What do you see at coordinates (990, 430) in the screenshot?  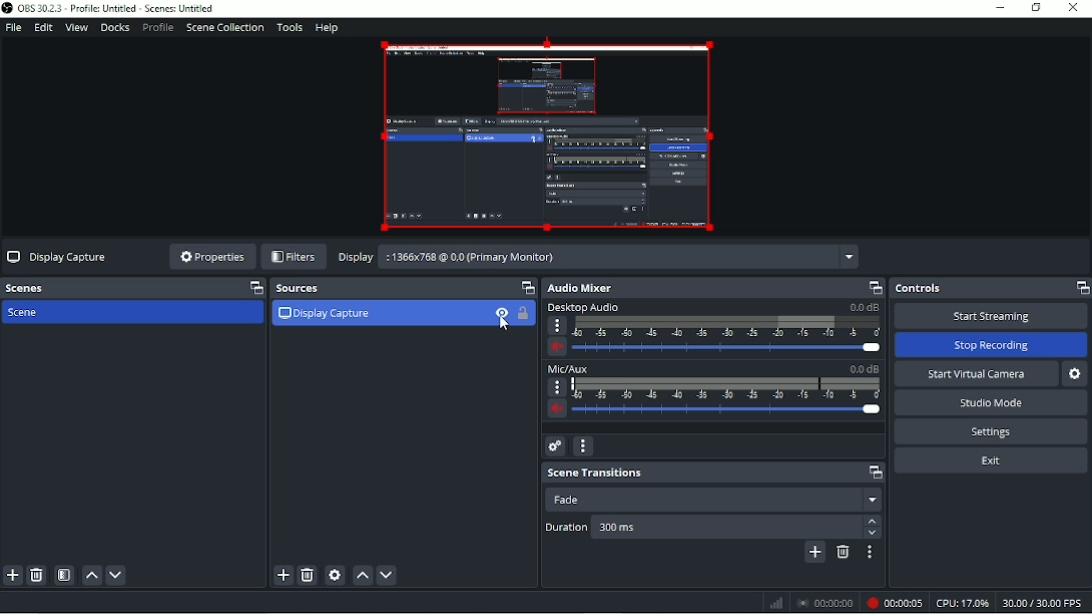 I see `Settings` at bounding box center [990, 430].